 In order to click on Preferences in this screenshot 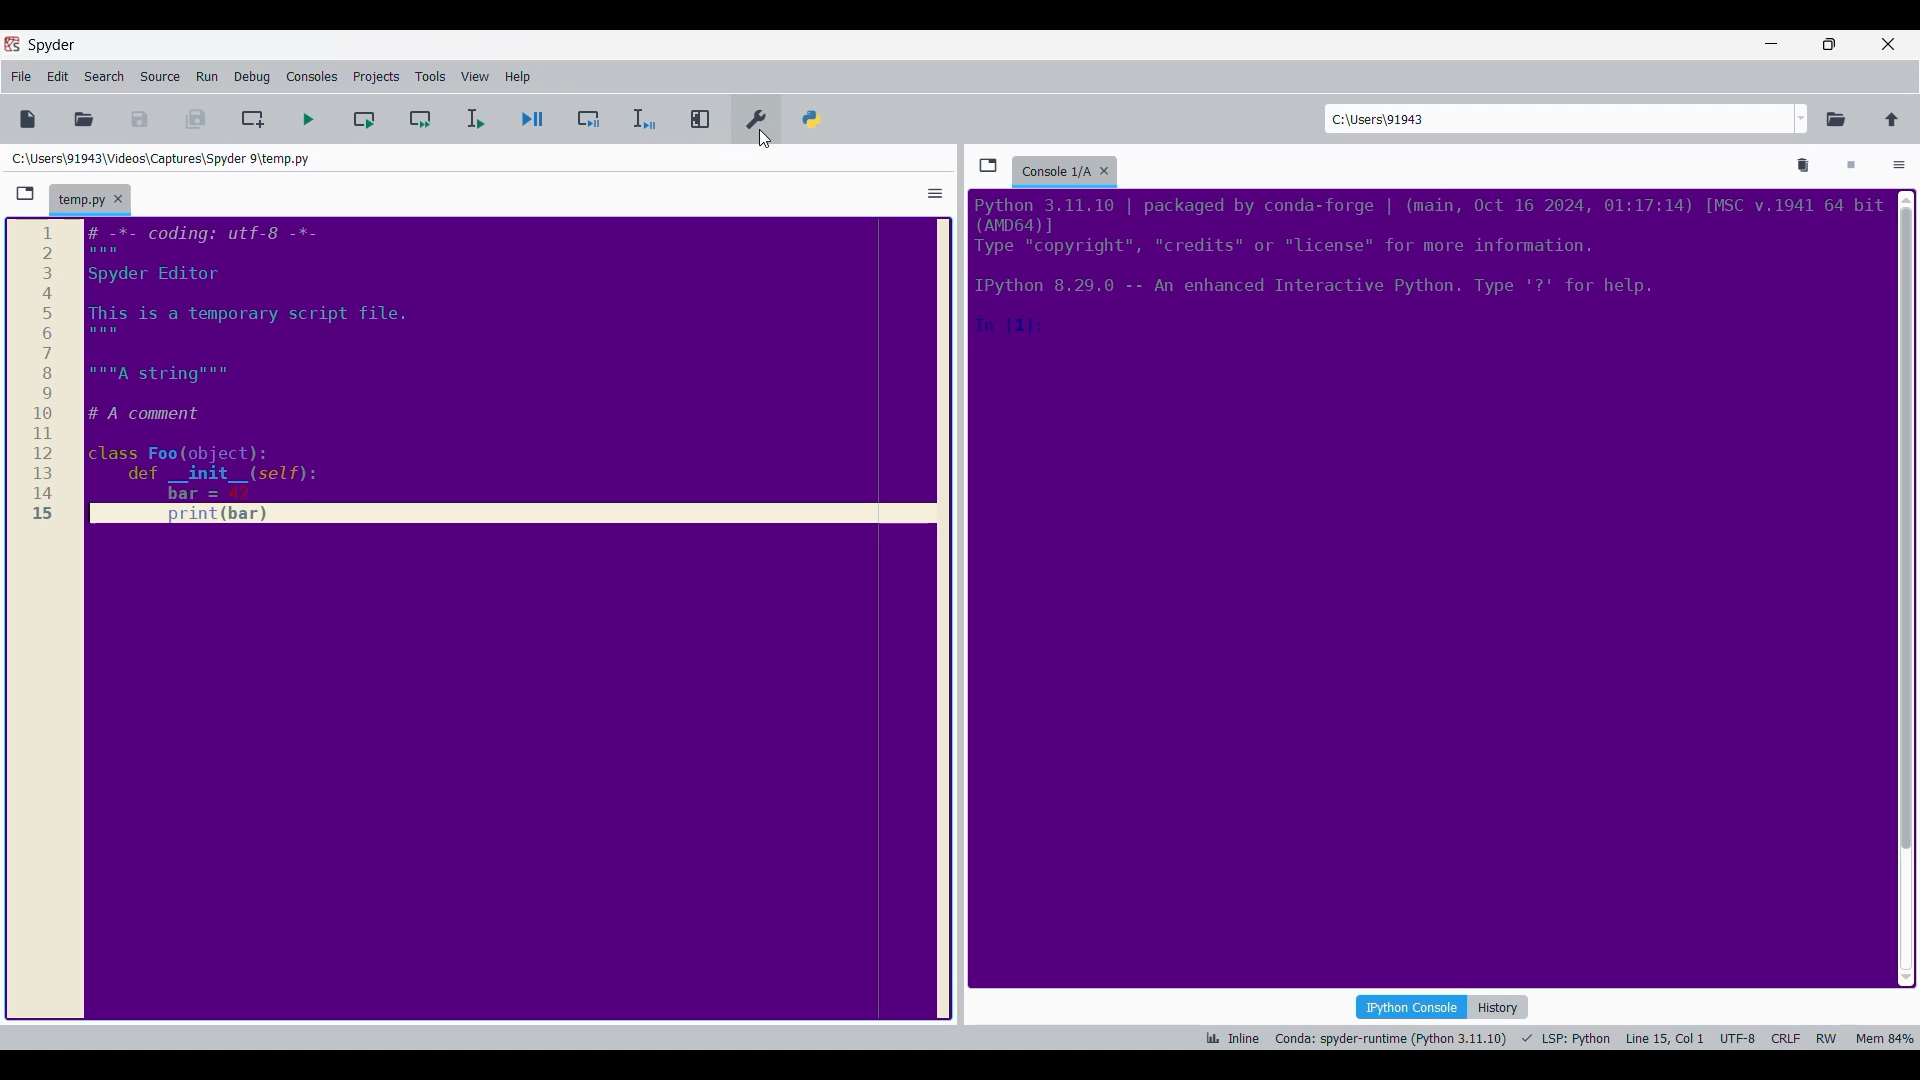, I will do `click(757, 120)`.